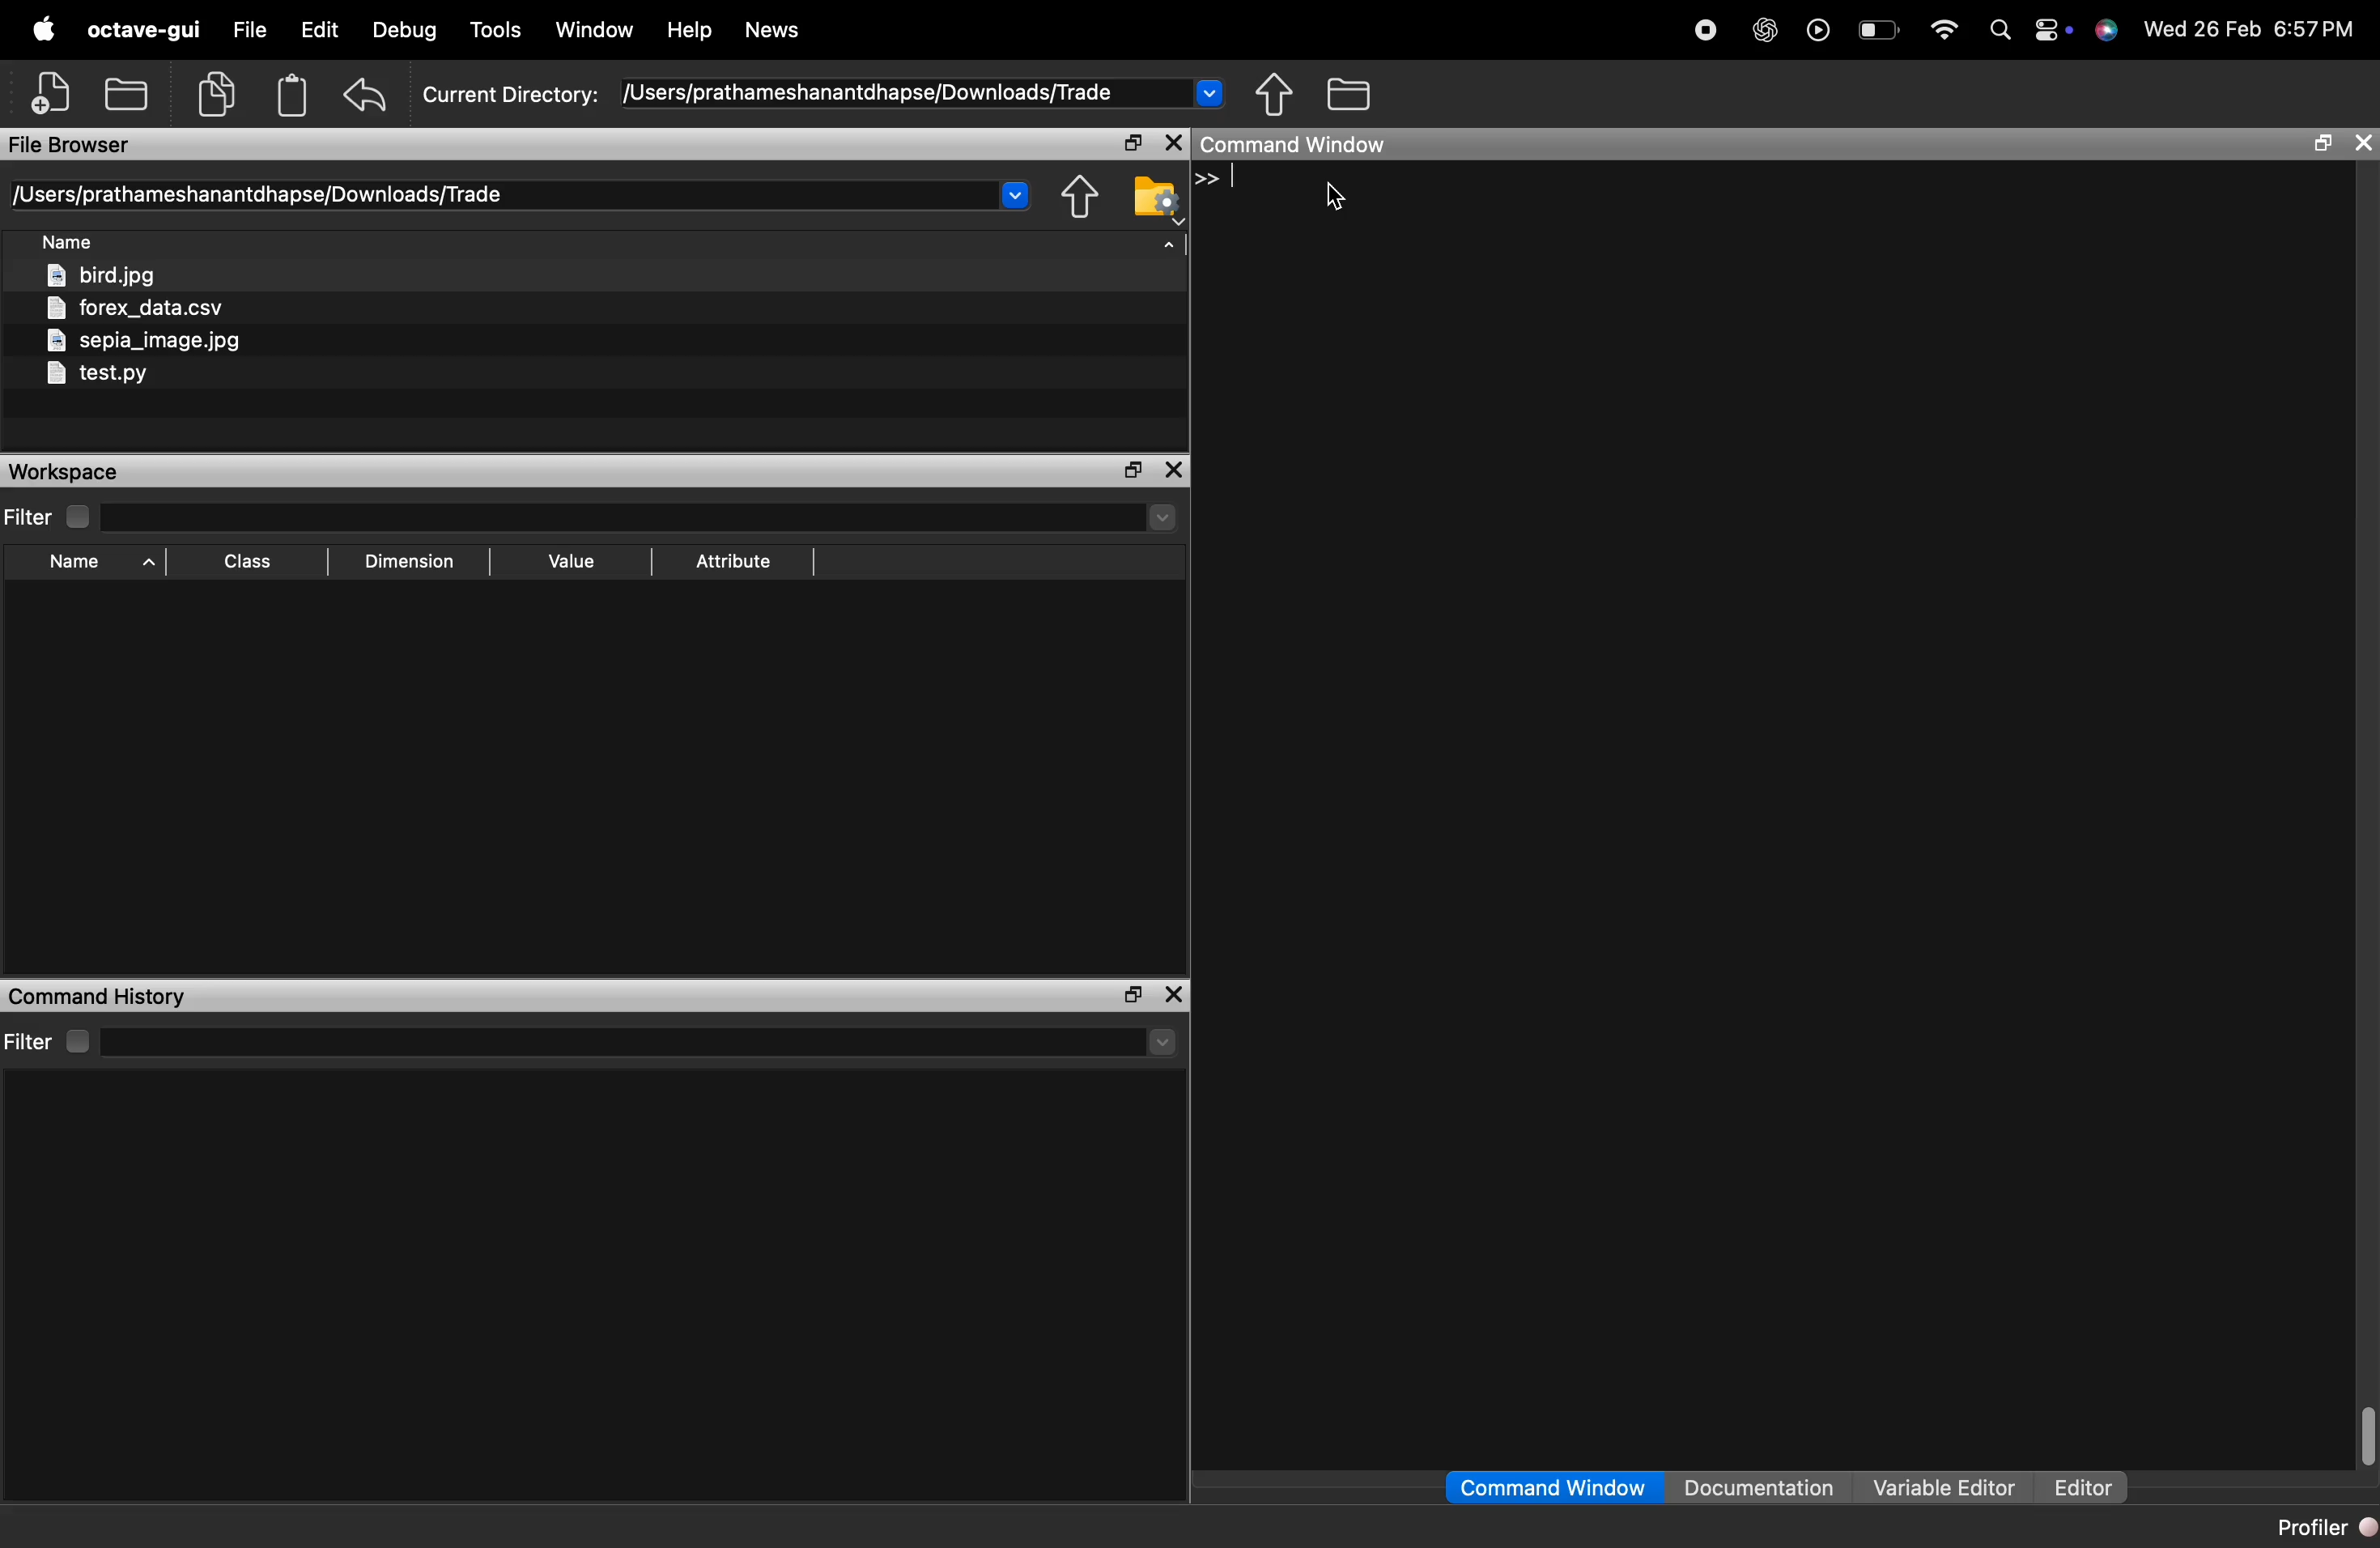 Image resolution: width=2380 pixels, height=1548 pixels. What do you see at coordinates (1884, 32) in the screenshot?
I see `battery` at bounding box center [1884, 32].